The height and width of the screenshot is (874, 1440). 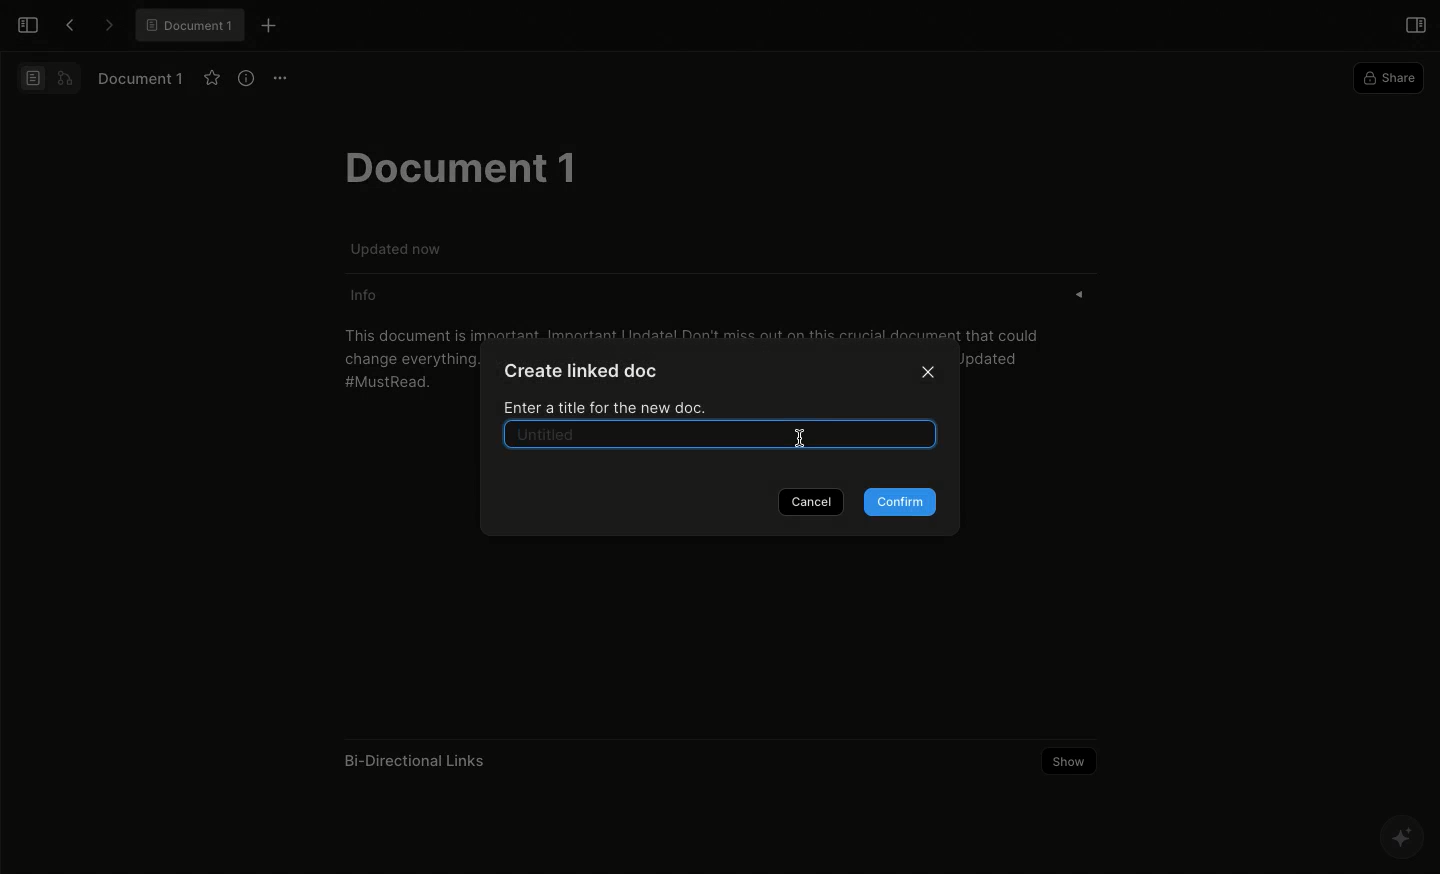 What do you see at coordinates (47, 78) in the screenshot?
I see `Switch view` at bounding box center [47, 78].